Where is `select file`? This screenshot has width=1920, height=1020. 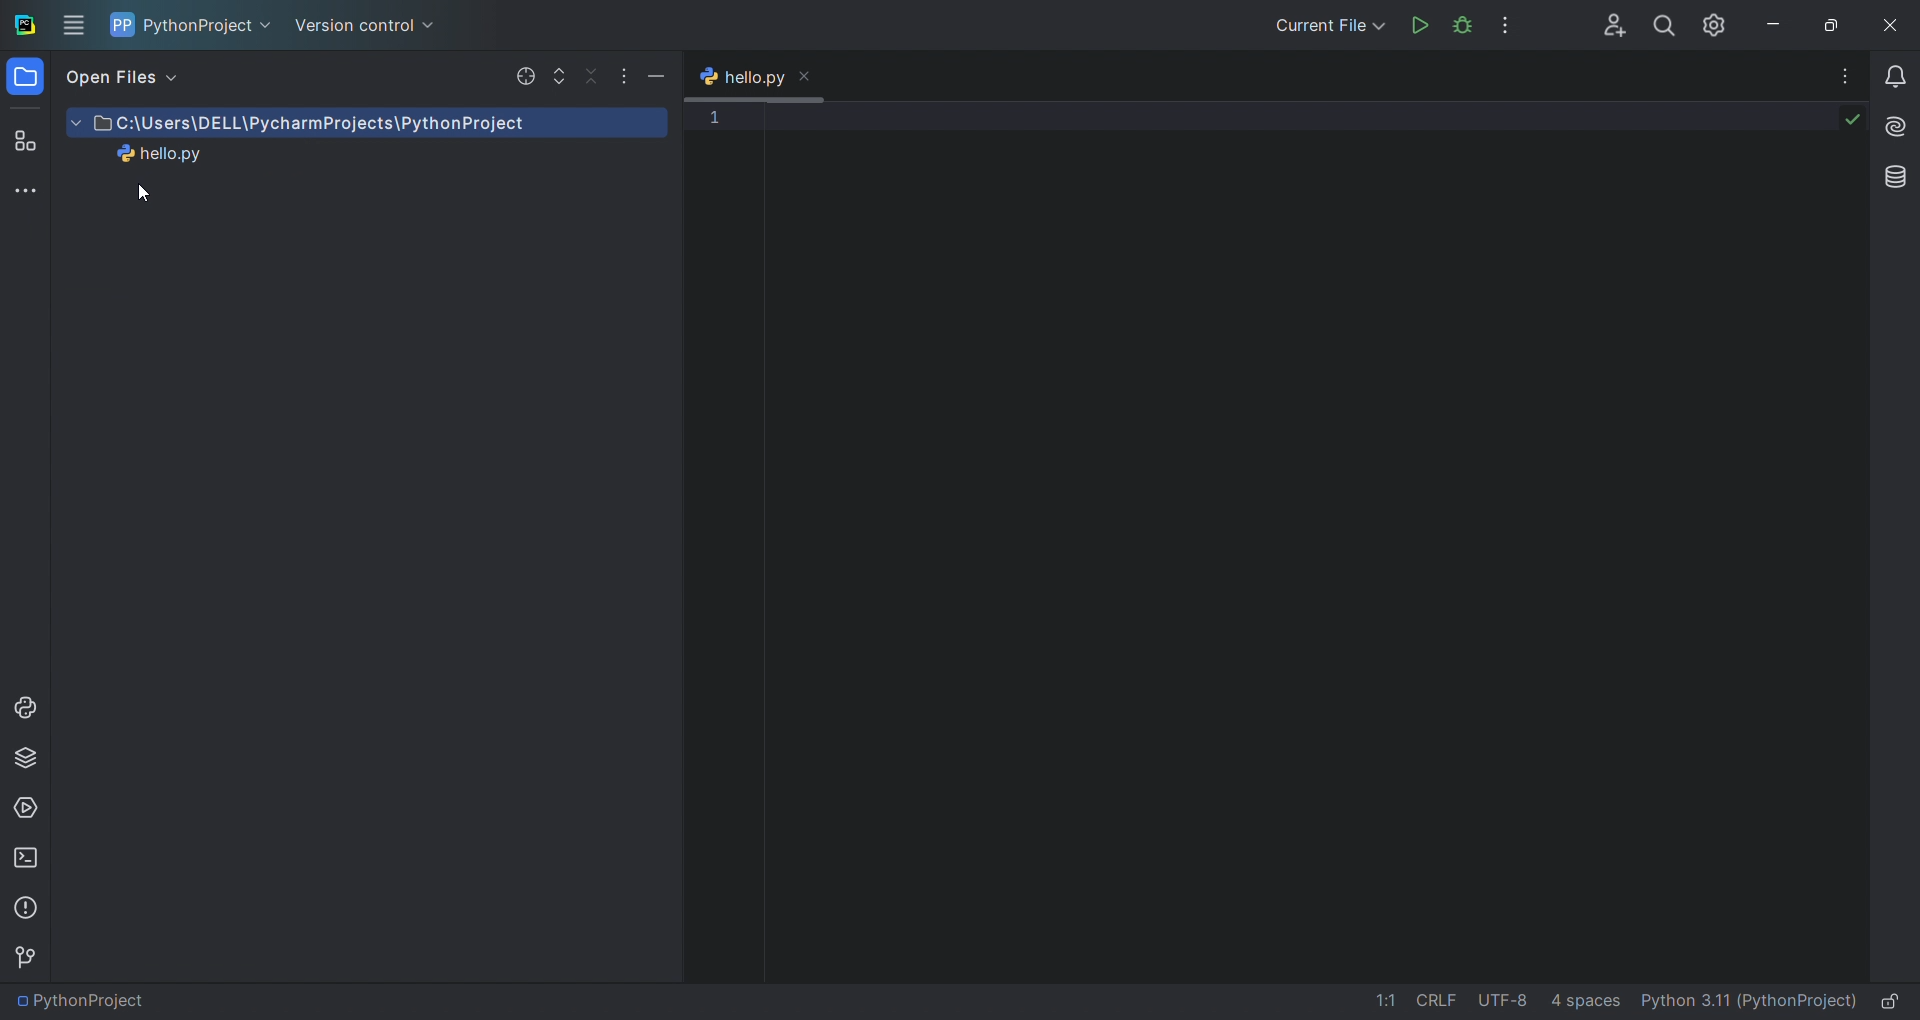 select file is located at coordinates (523, 75).